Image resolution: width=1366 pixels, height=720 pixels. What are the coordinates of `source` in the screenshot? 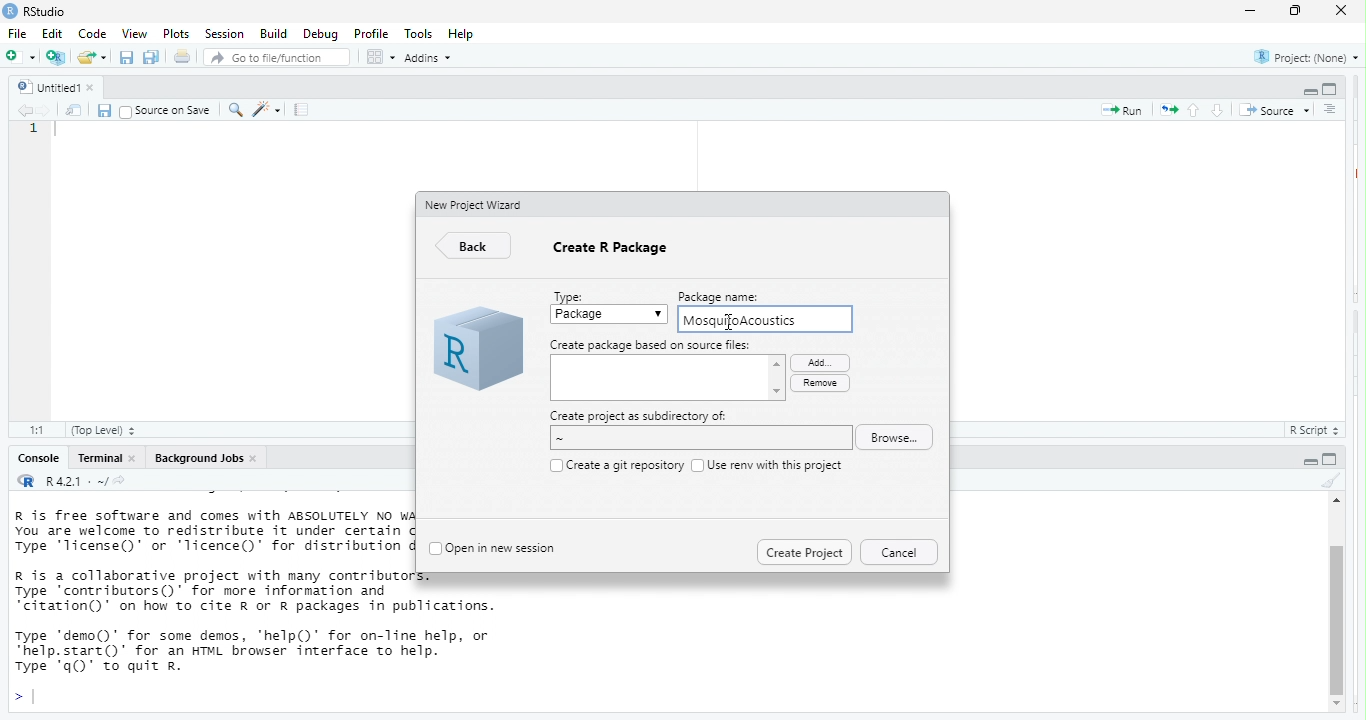 It's located at (1274, 108).